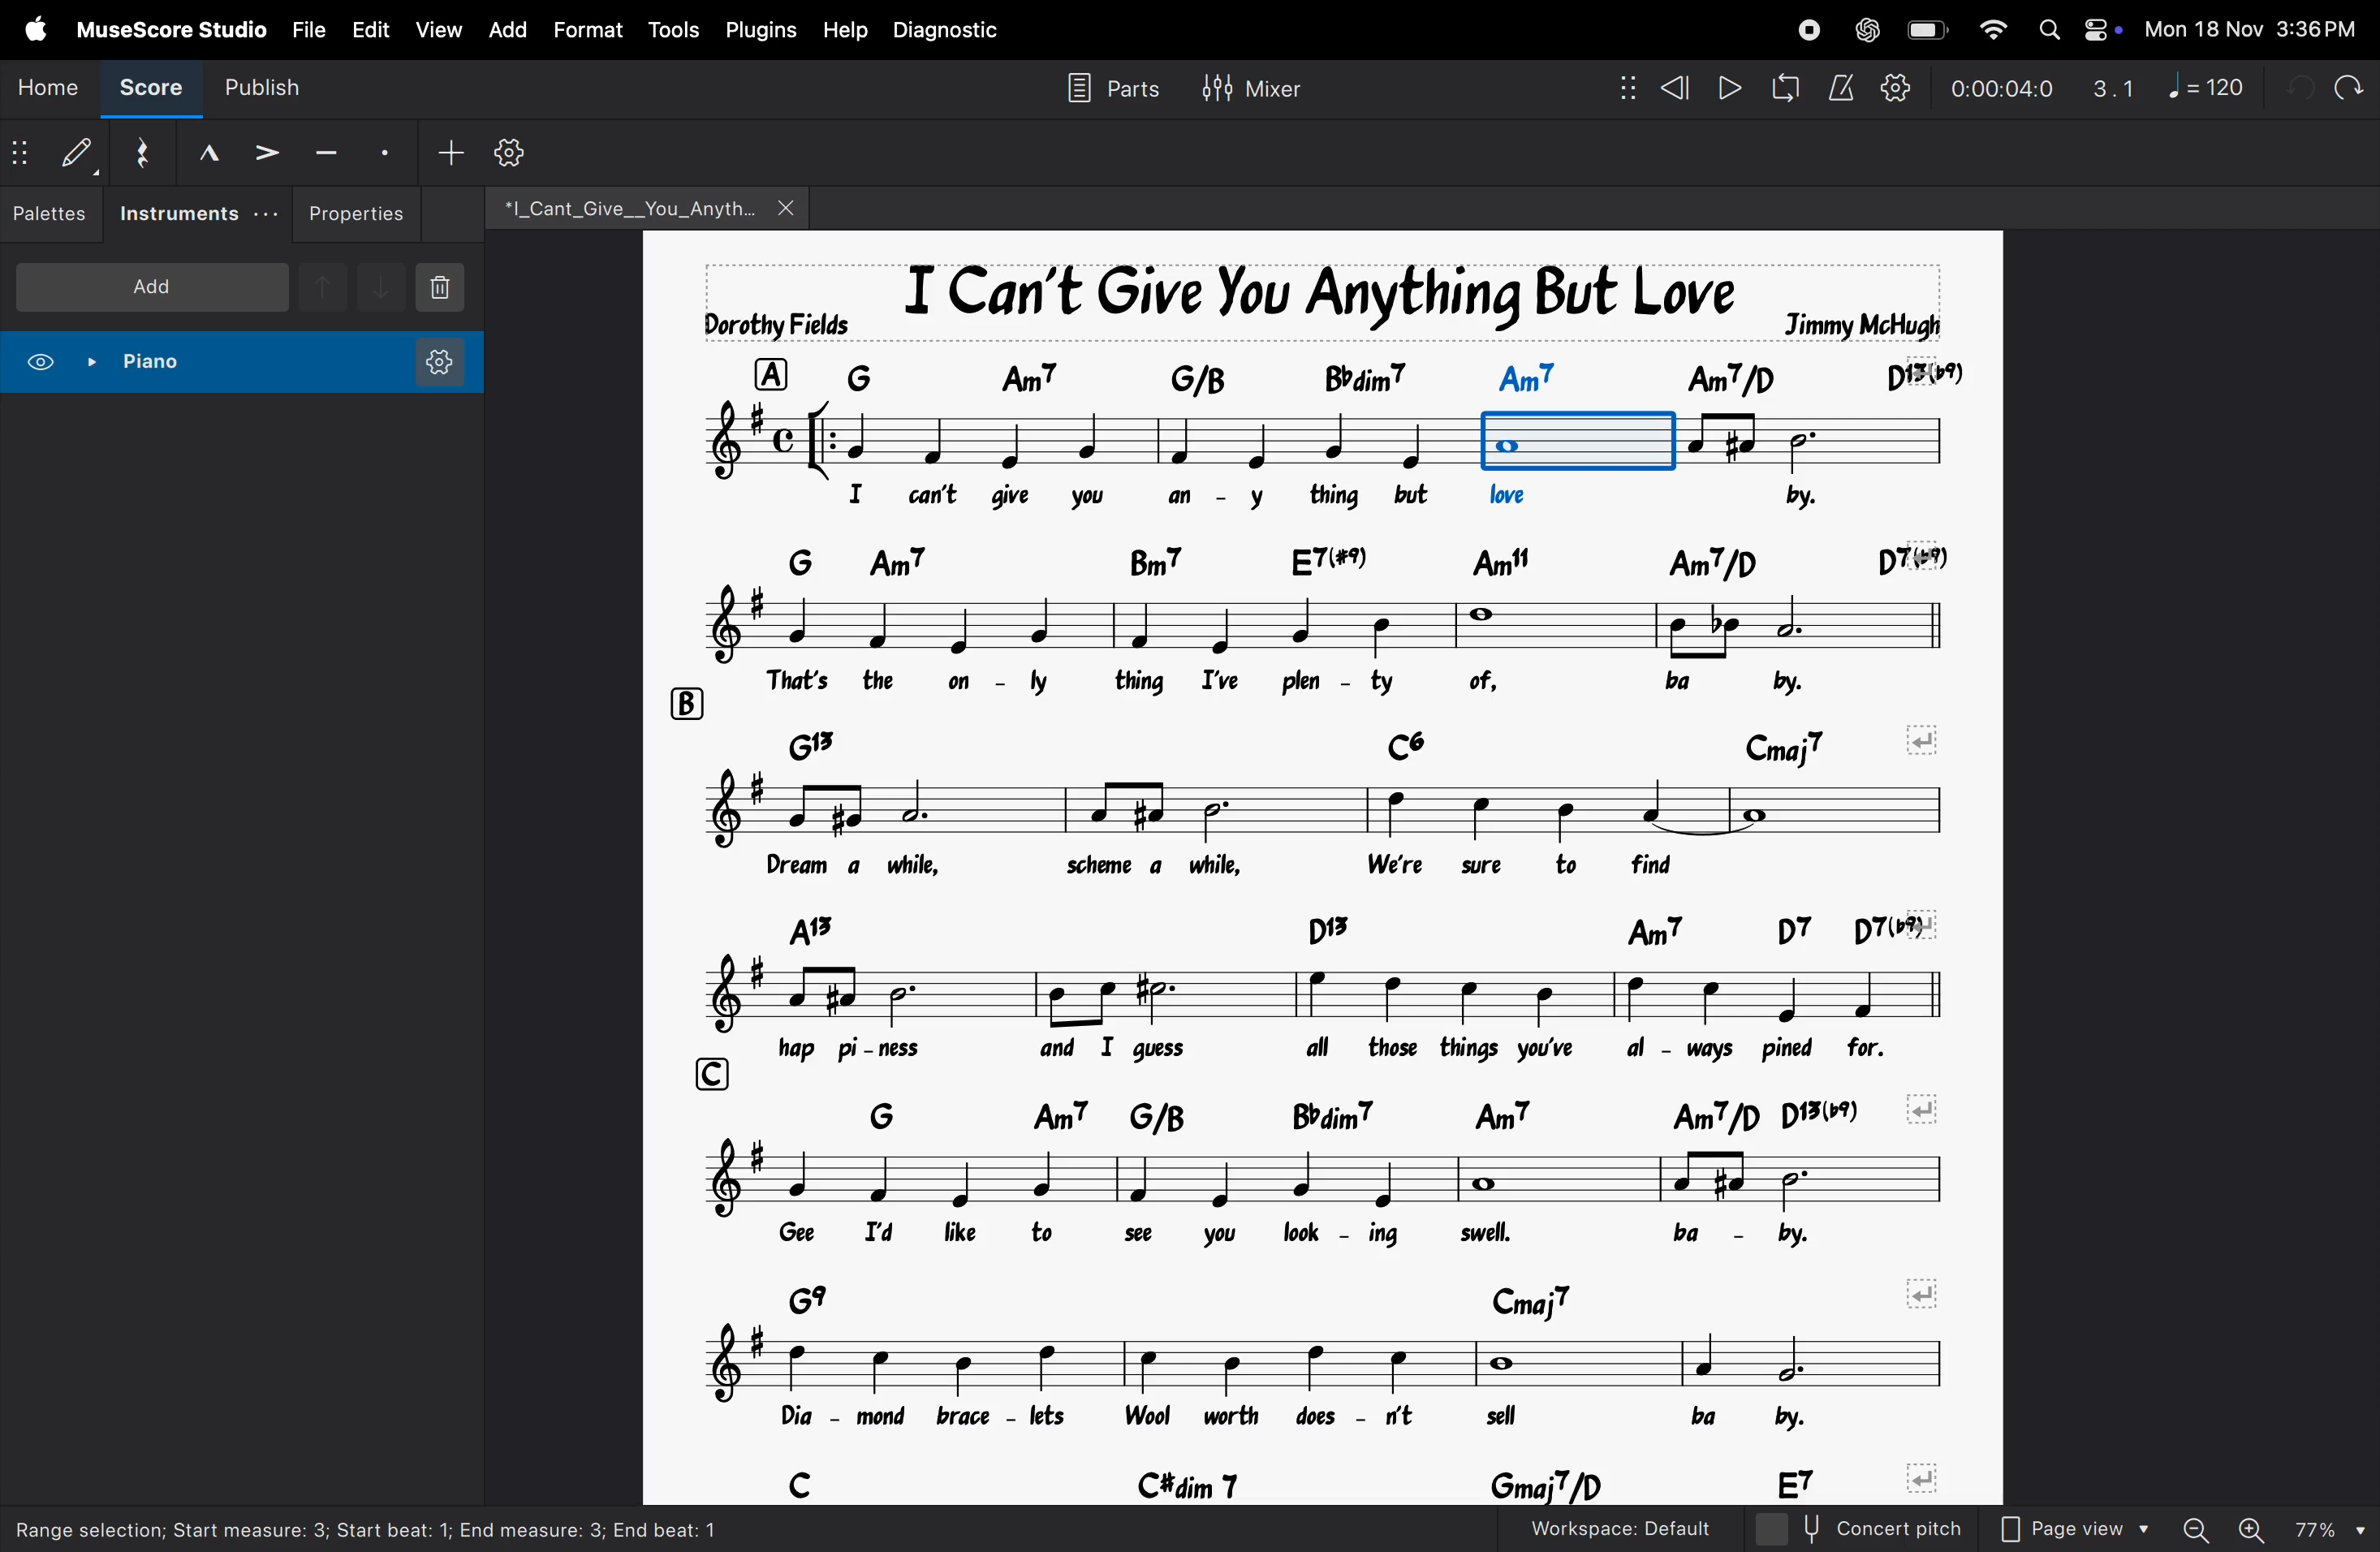  Describe the element at coordinates (1808, 29) in the screenshot. I see `record` at that location.